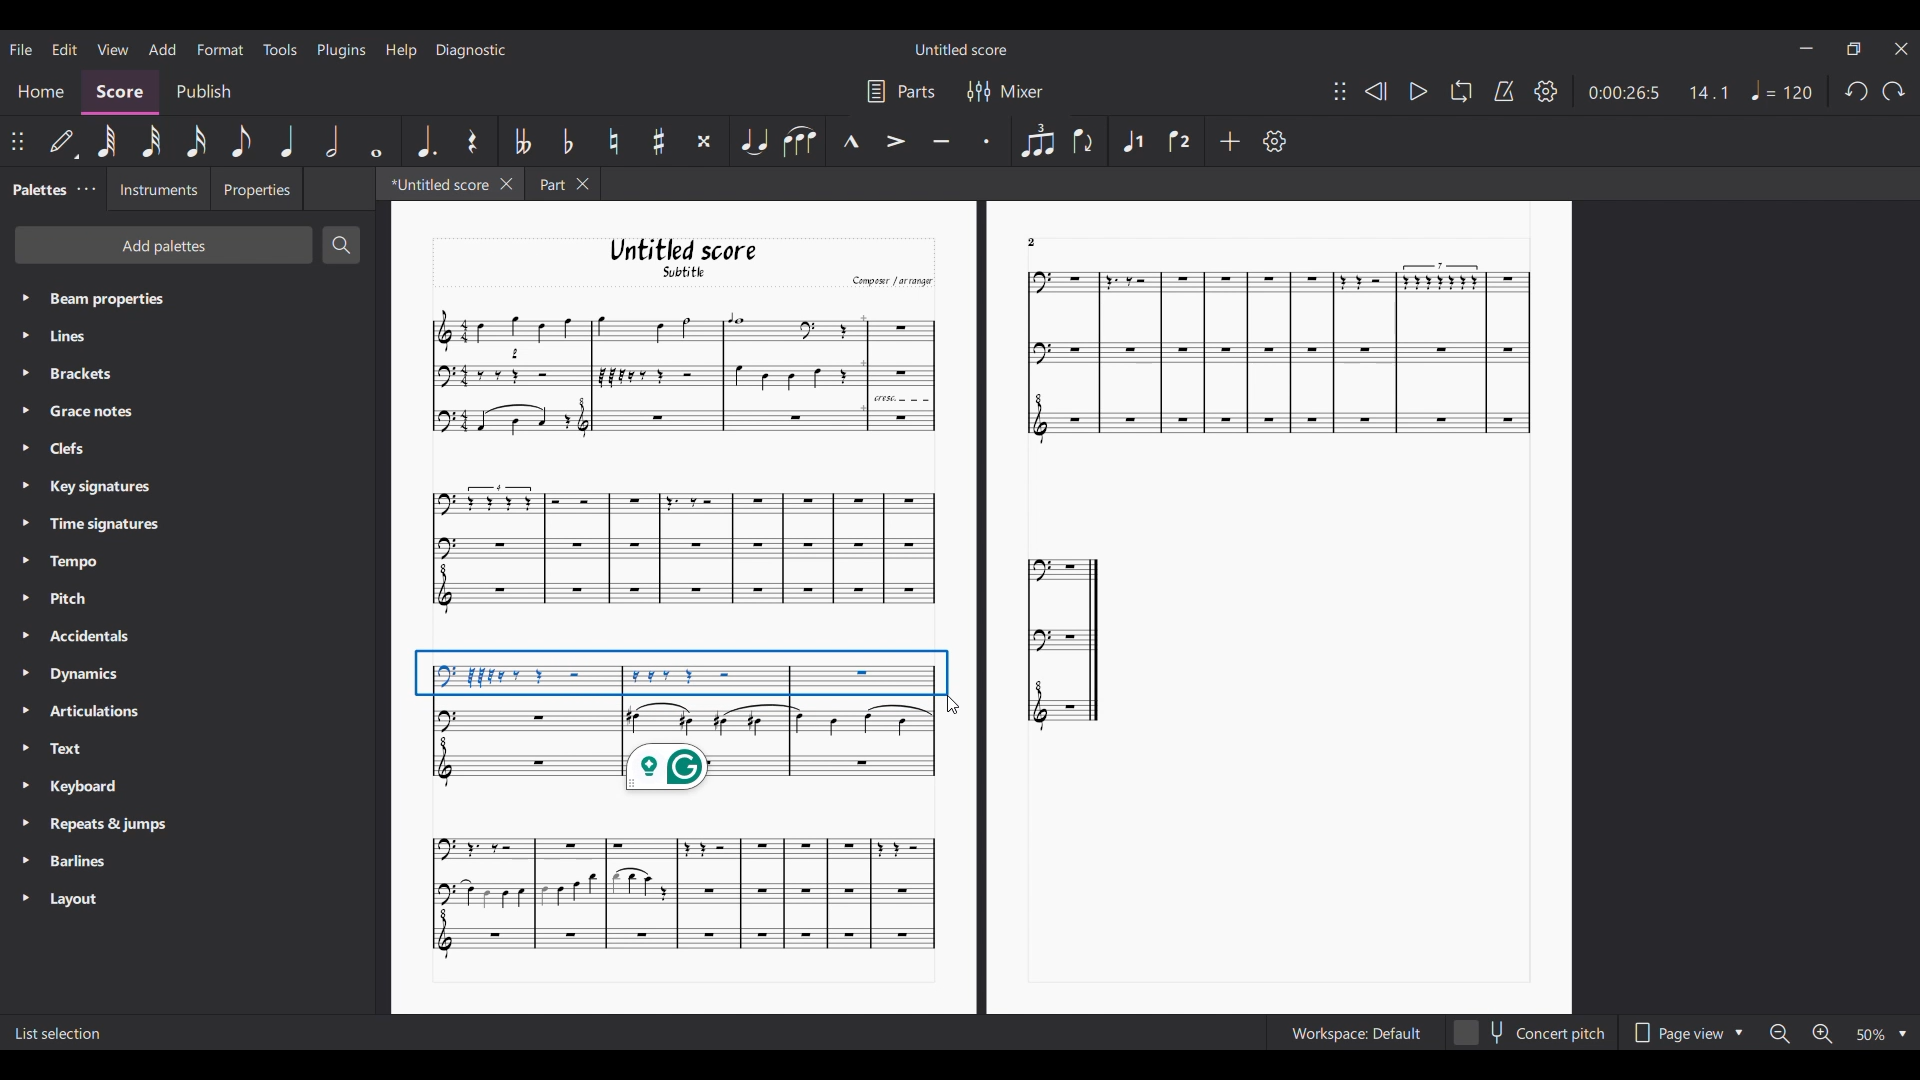  I want to click on Graph, so click(680, 895).